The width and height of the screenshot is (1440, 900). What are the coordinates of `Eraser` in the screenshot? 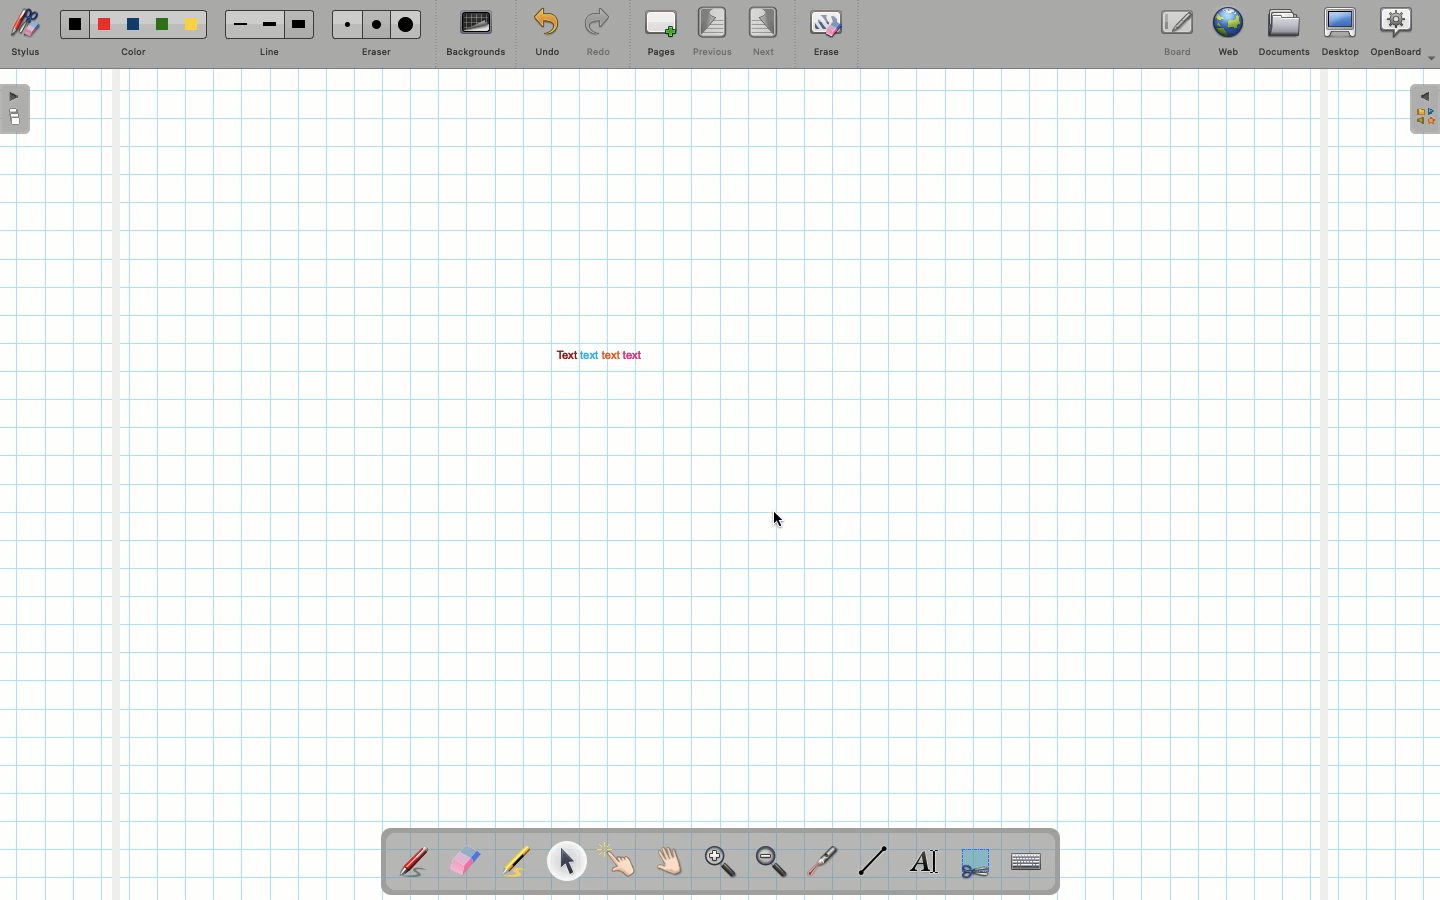 It's located at (375, 54).